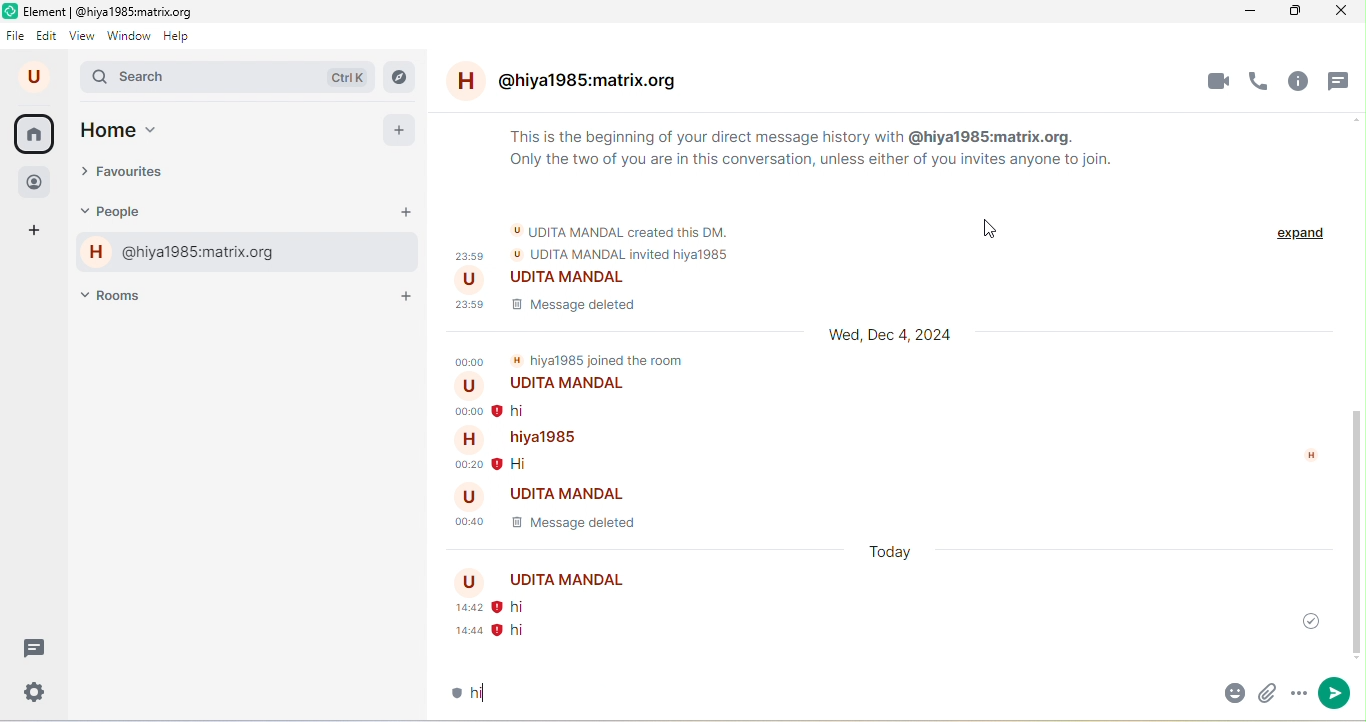  Describe the element at coordinates (38, 180) in the screenshot. I see `people` at that location.